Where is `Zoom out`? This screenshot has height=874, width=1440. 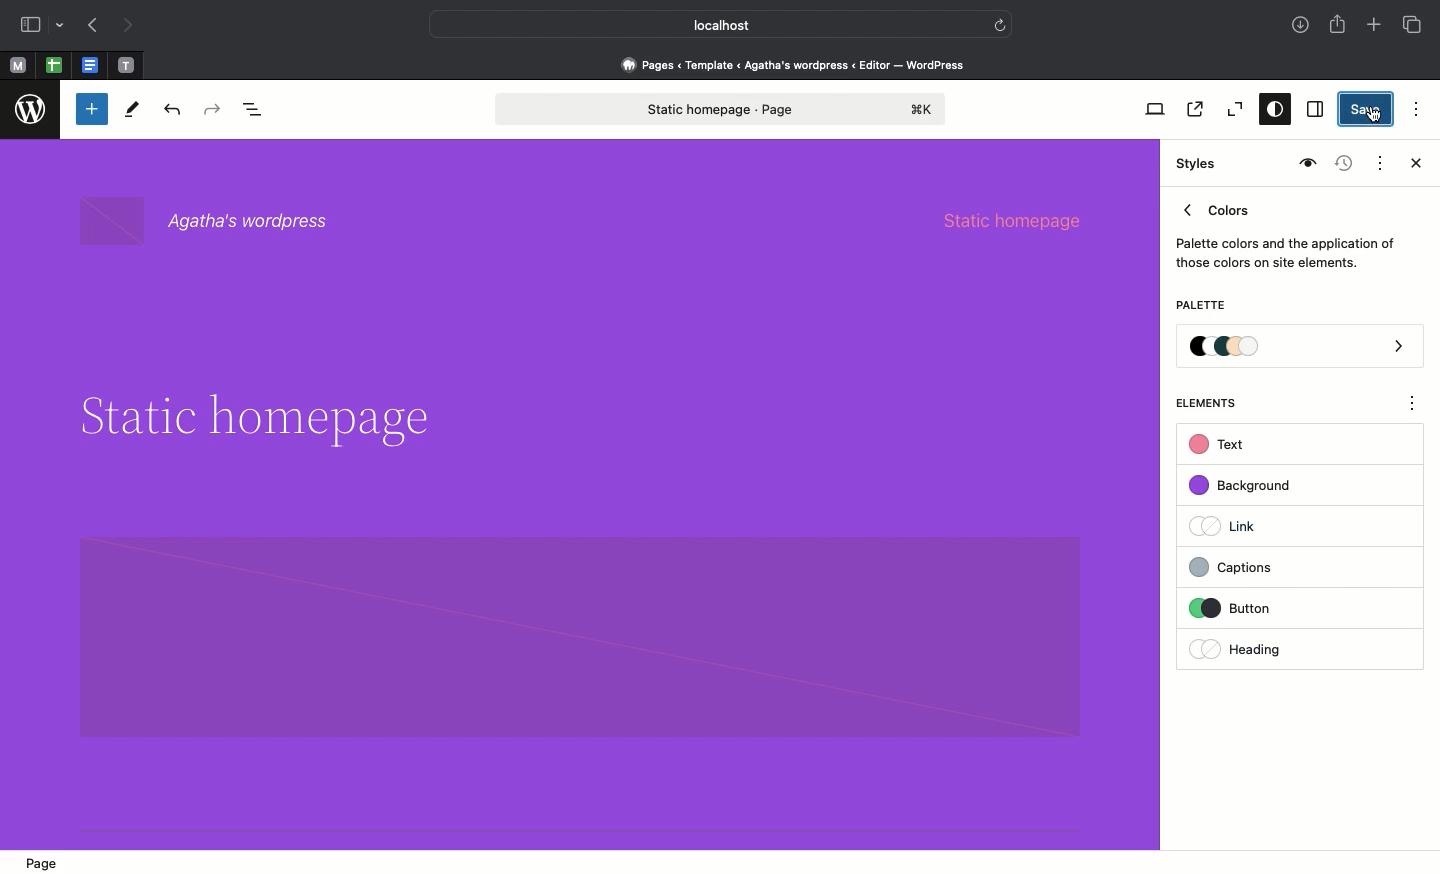 Zoom out is located at coordinates (1232, 110).